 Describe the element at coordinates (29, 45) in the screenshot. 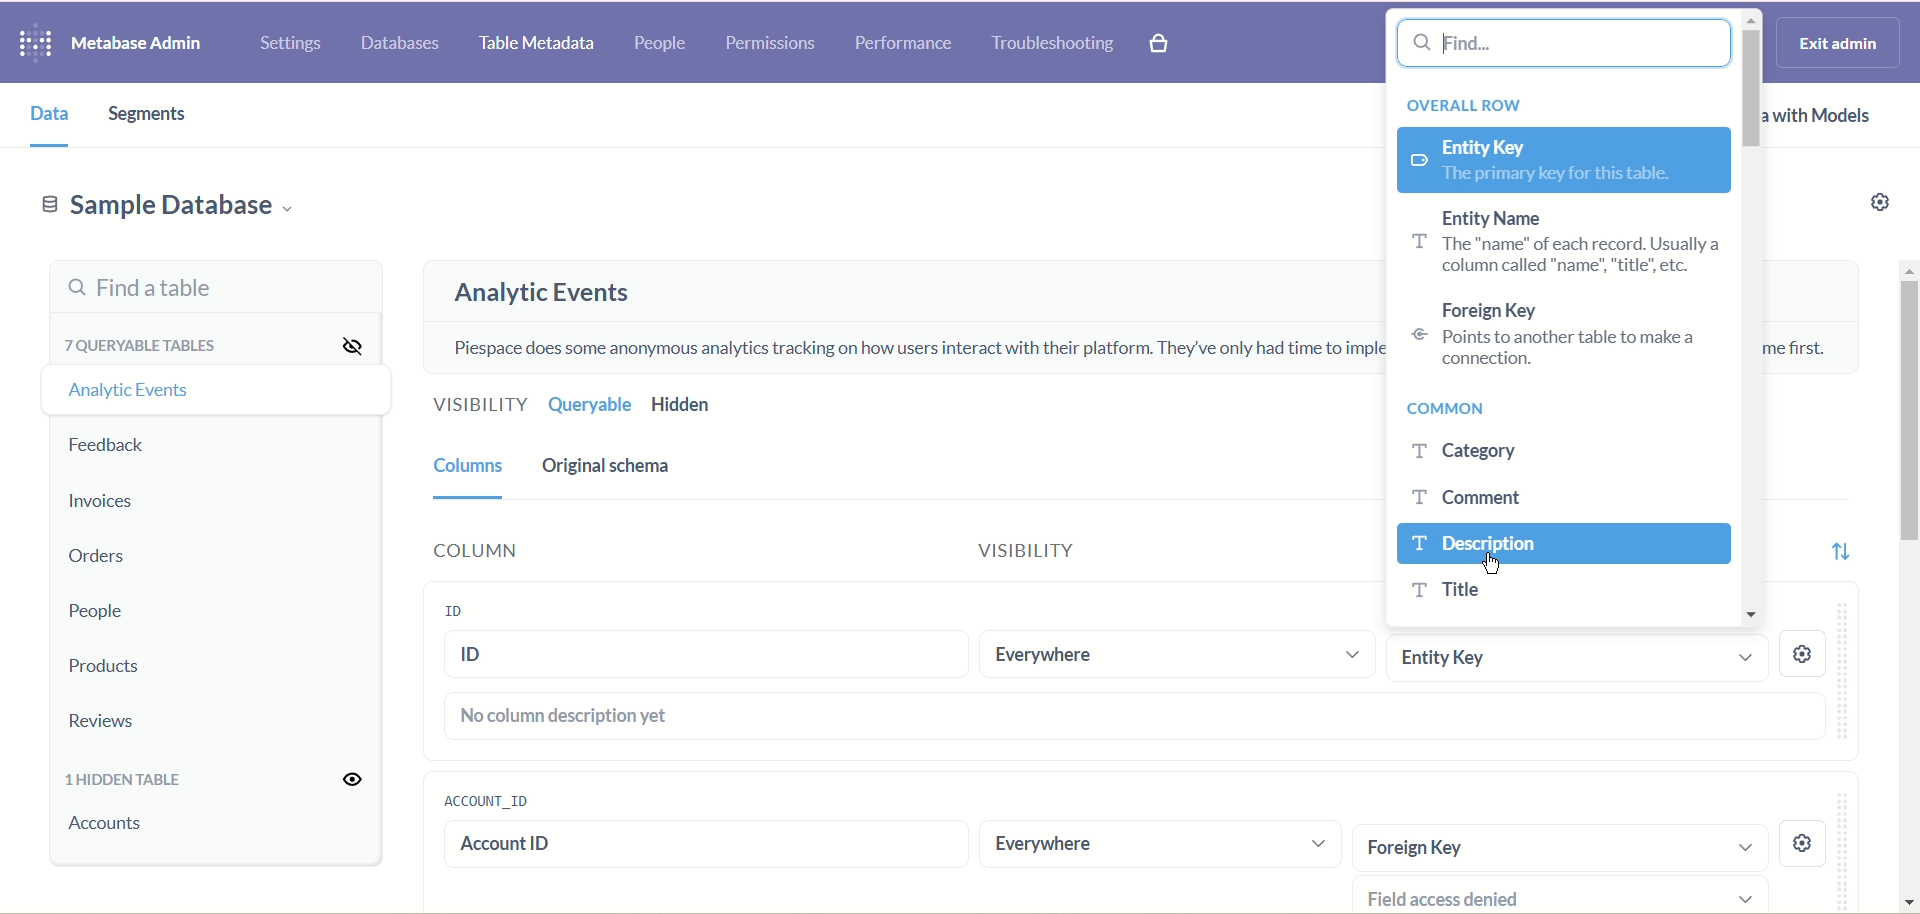

I see `logo` at that location.